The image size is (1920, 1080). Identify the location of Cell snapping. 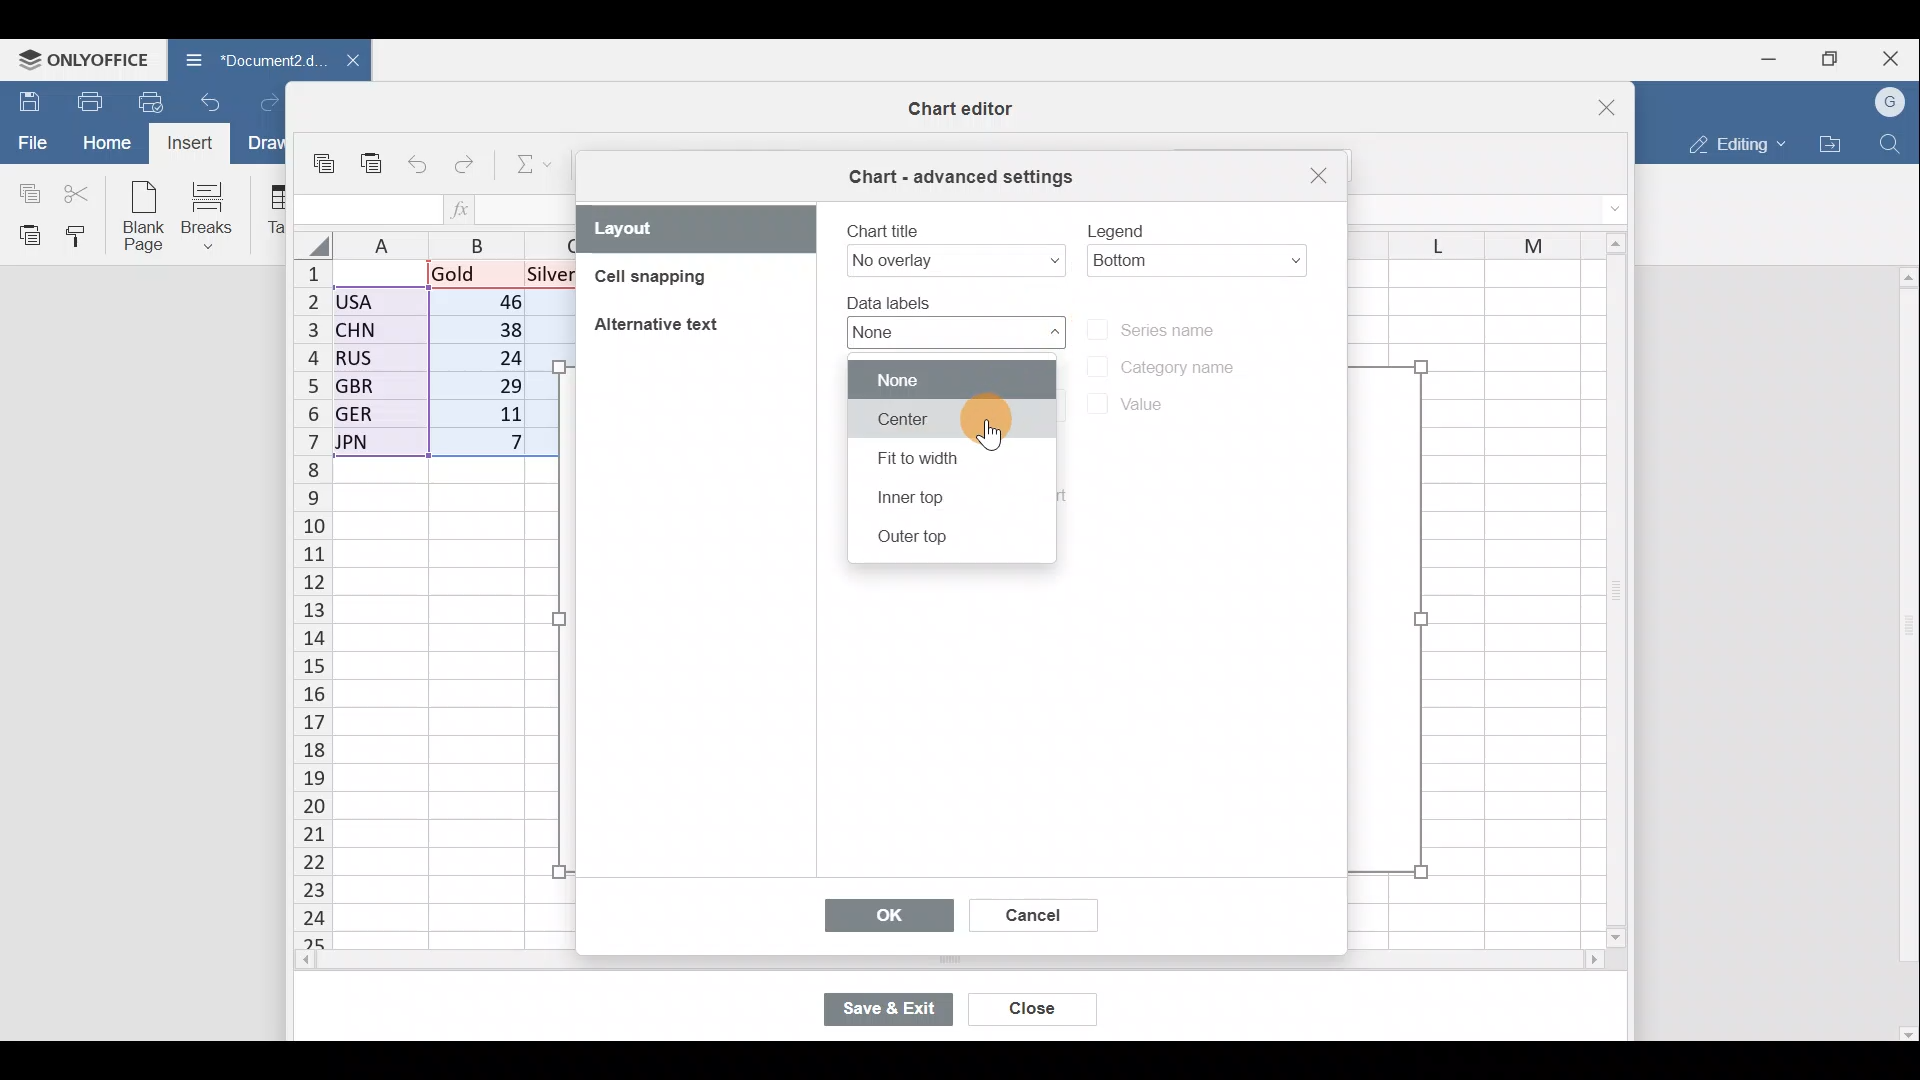
(679, 283).